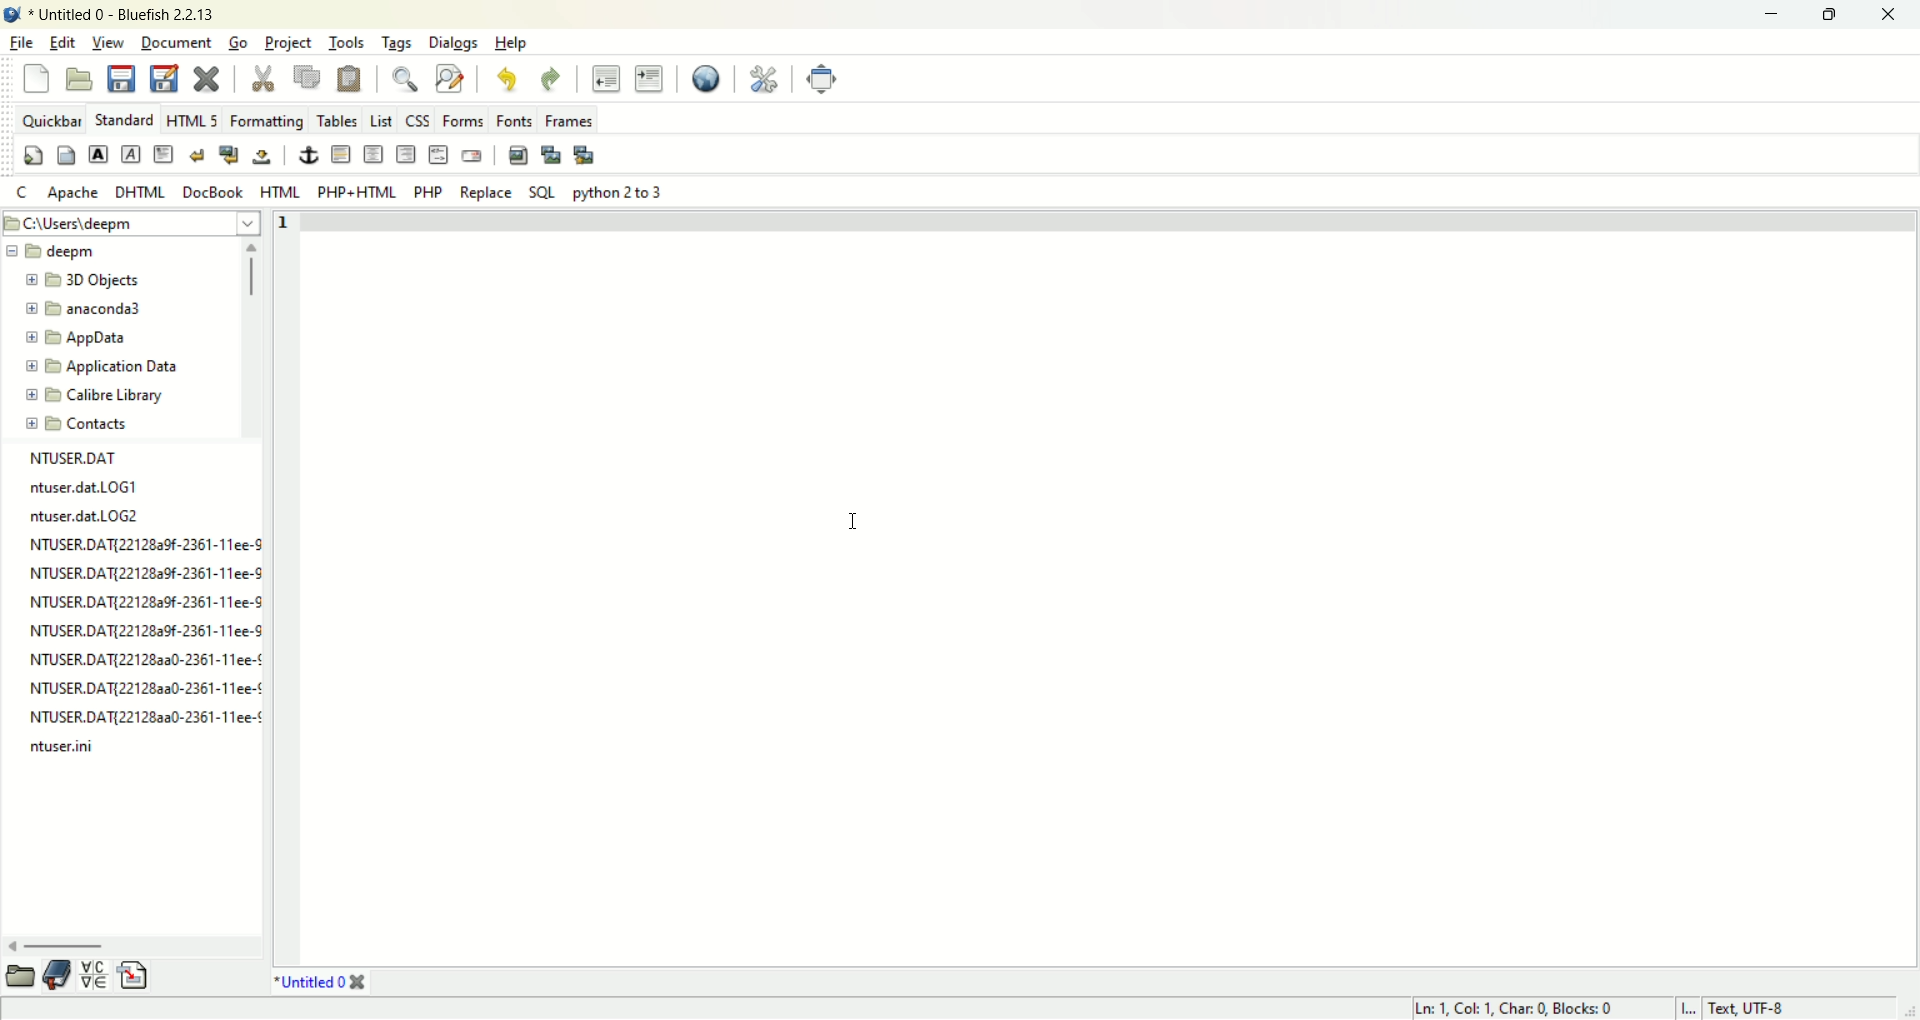 The width and height of the screenshot is (1920, 1020). What do you see at coordinates (452, 43) in the screenshot?
I see `dialogs` at bounding box center [452, 43].